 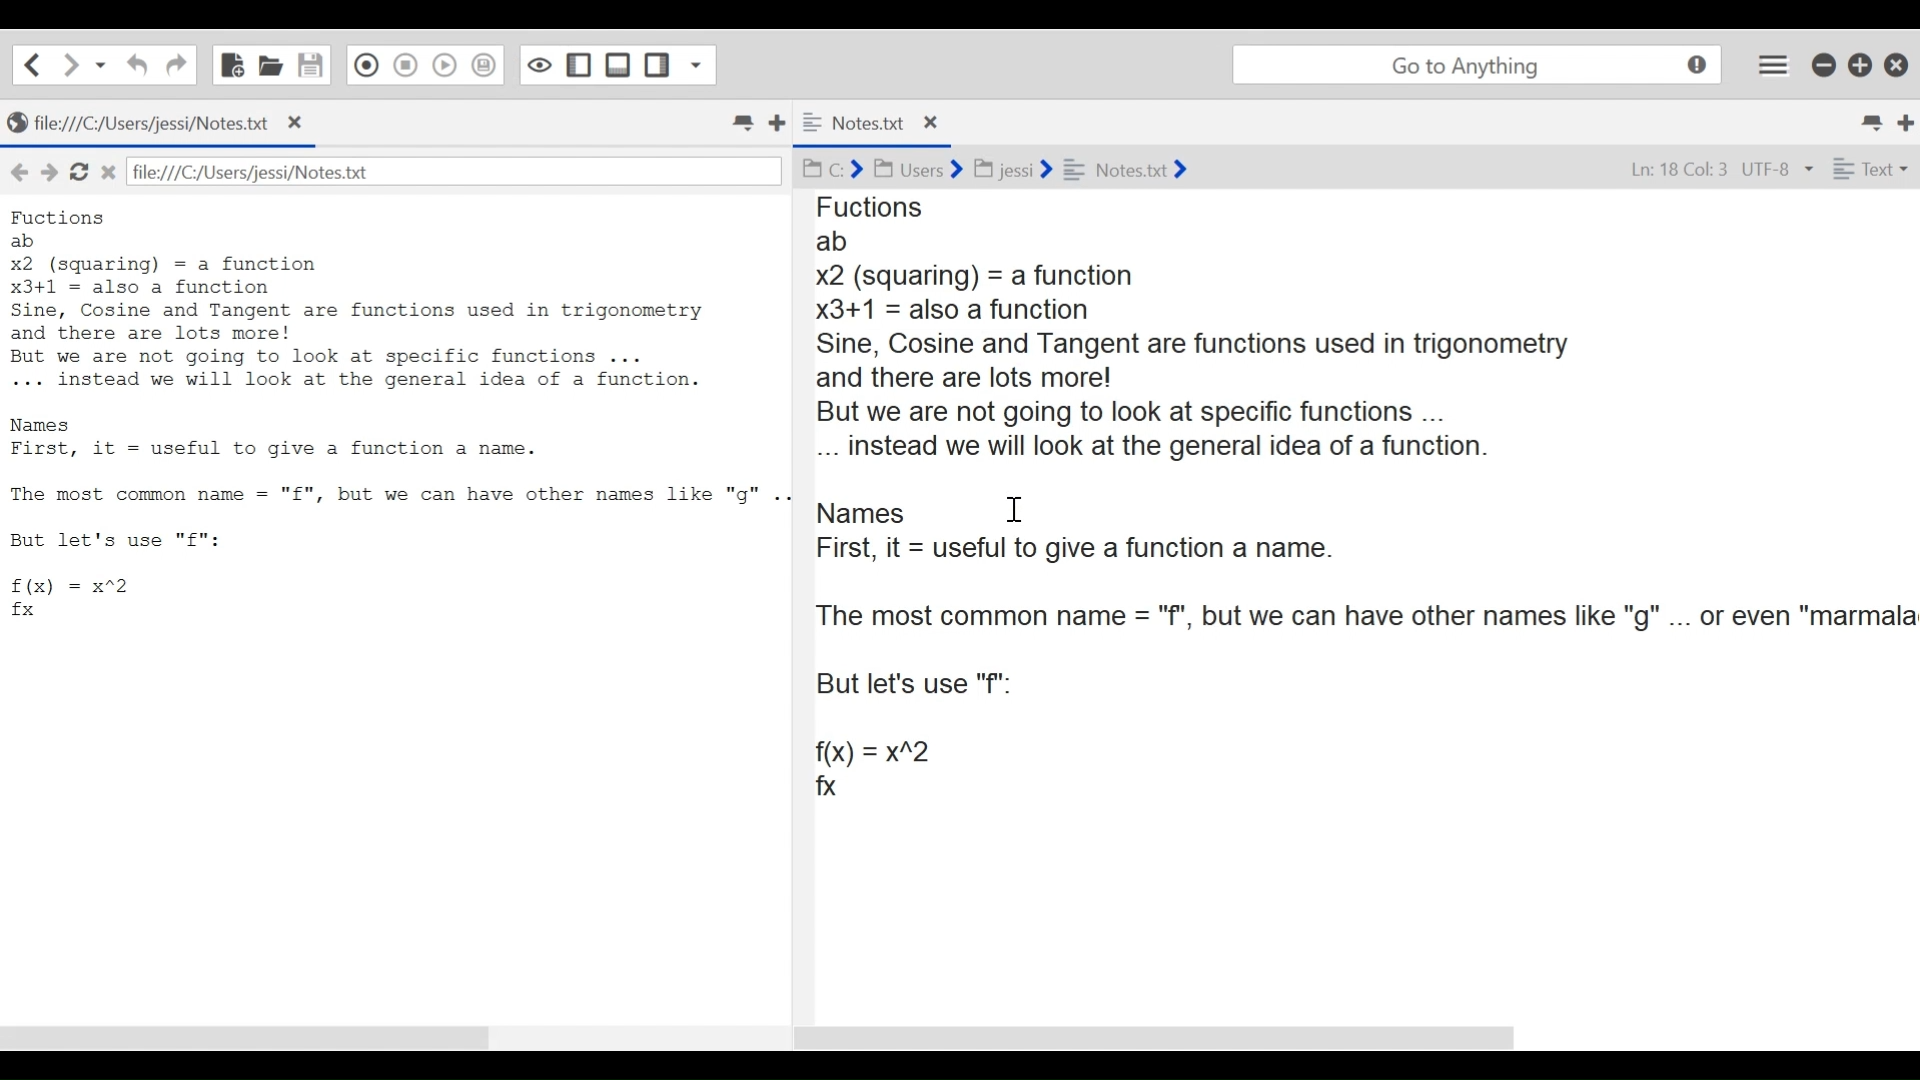 What do you see at coordinates (1823, 66) in the screenshot?
I see `minimize` at bounding box center [1823, 66].